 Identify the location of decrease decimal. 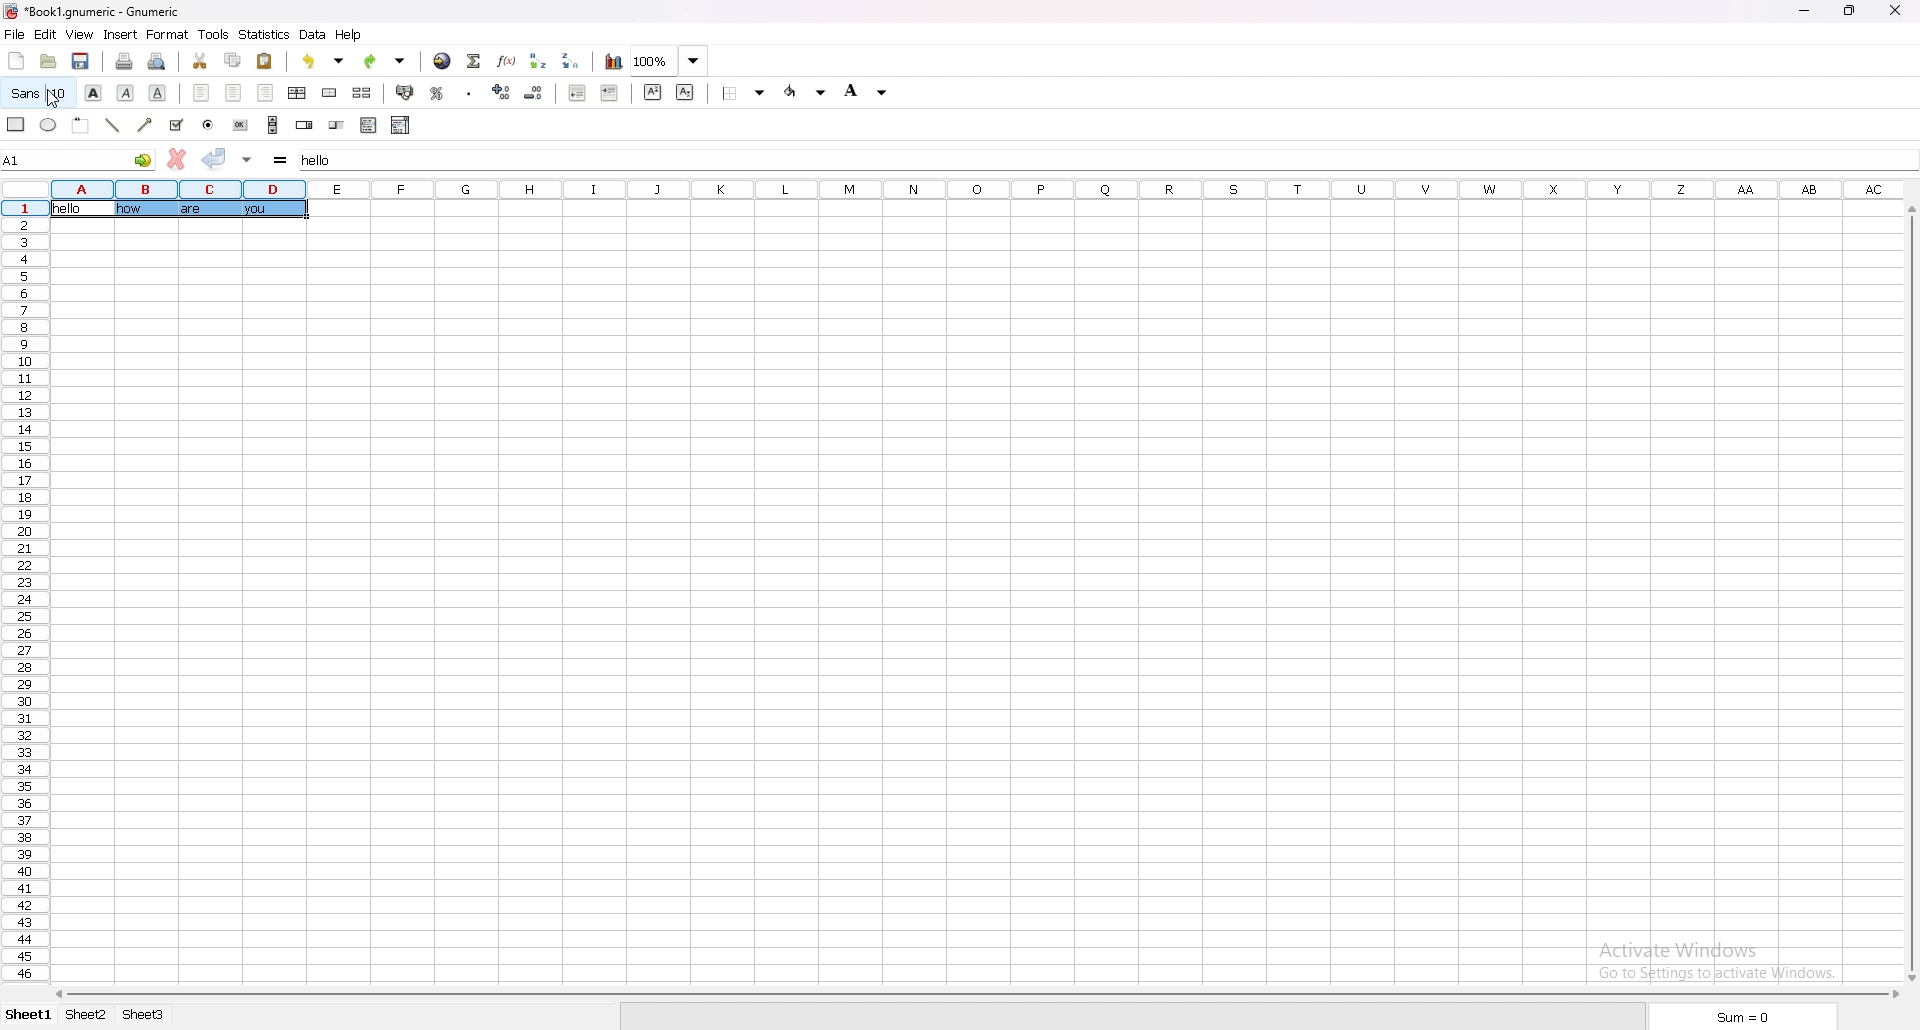
(534, 93).